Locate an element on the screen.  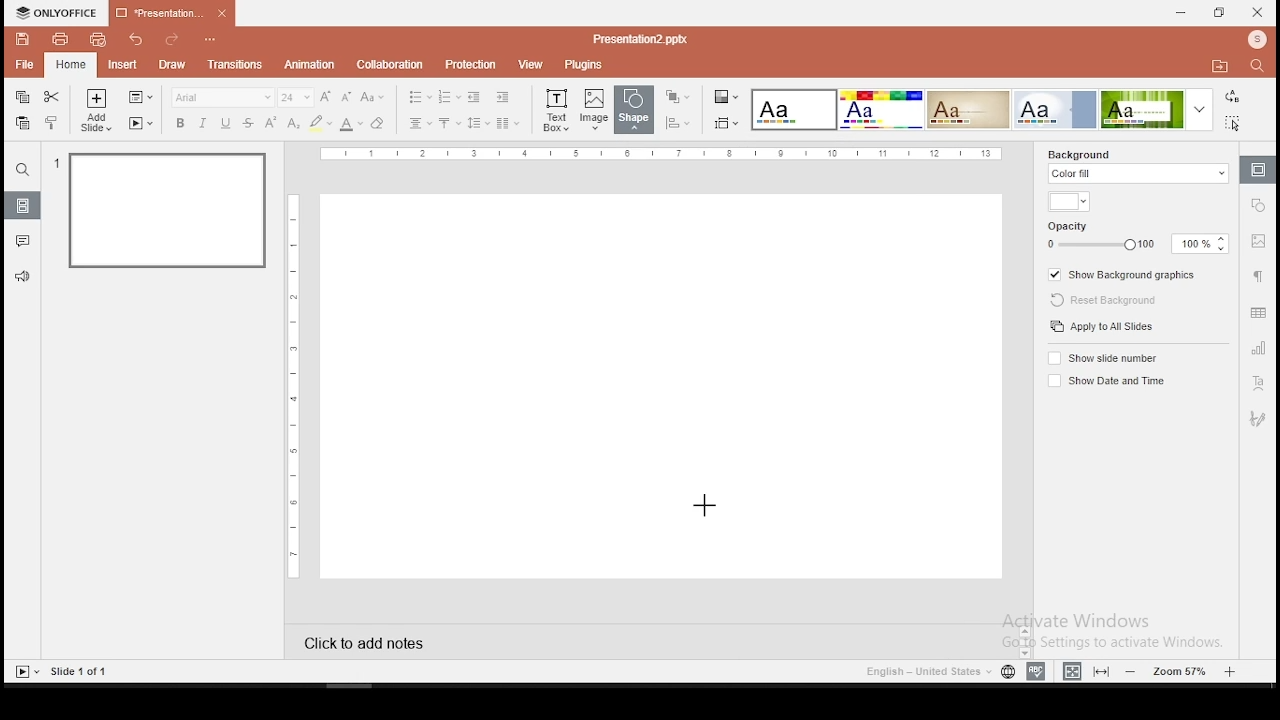
quick print is located at coordinates (97, 39).